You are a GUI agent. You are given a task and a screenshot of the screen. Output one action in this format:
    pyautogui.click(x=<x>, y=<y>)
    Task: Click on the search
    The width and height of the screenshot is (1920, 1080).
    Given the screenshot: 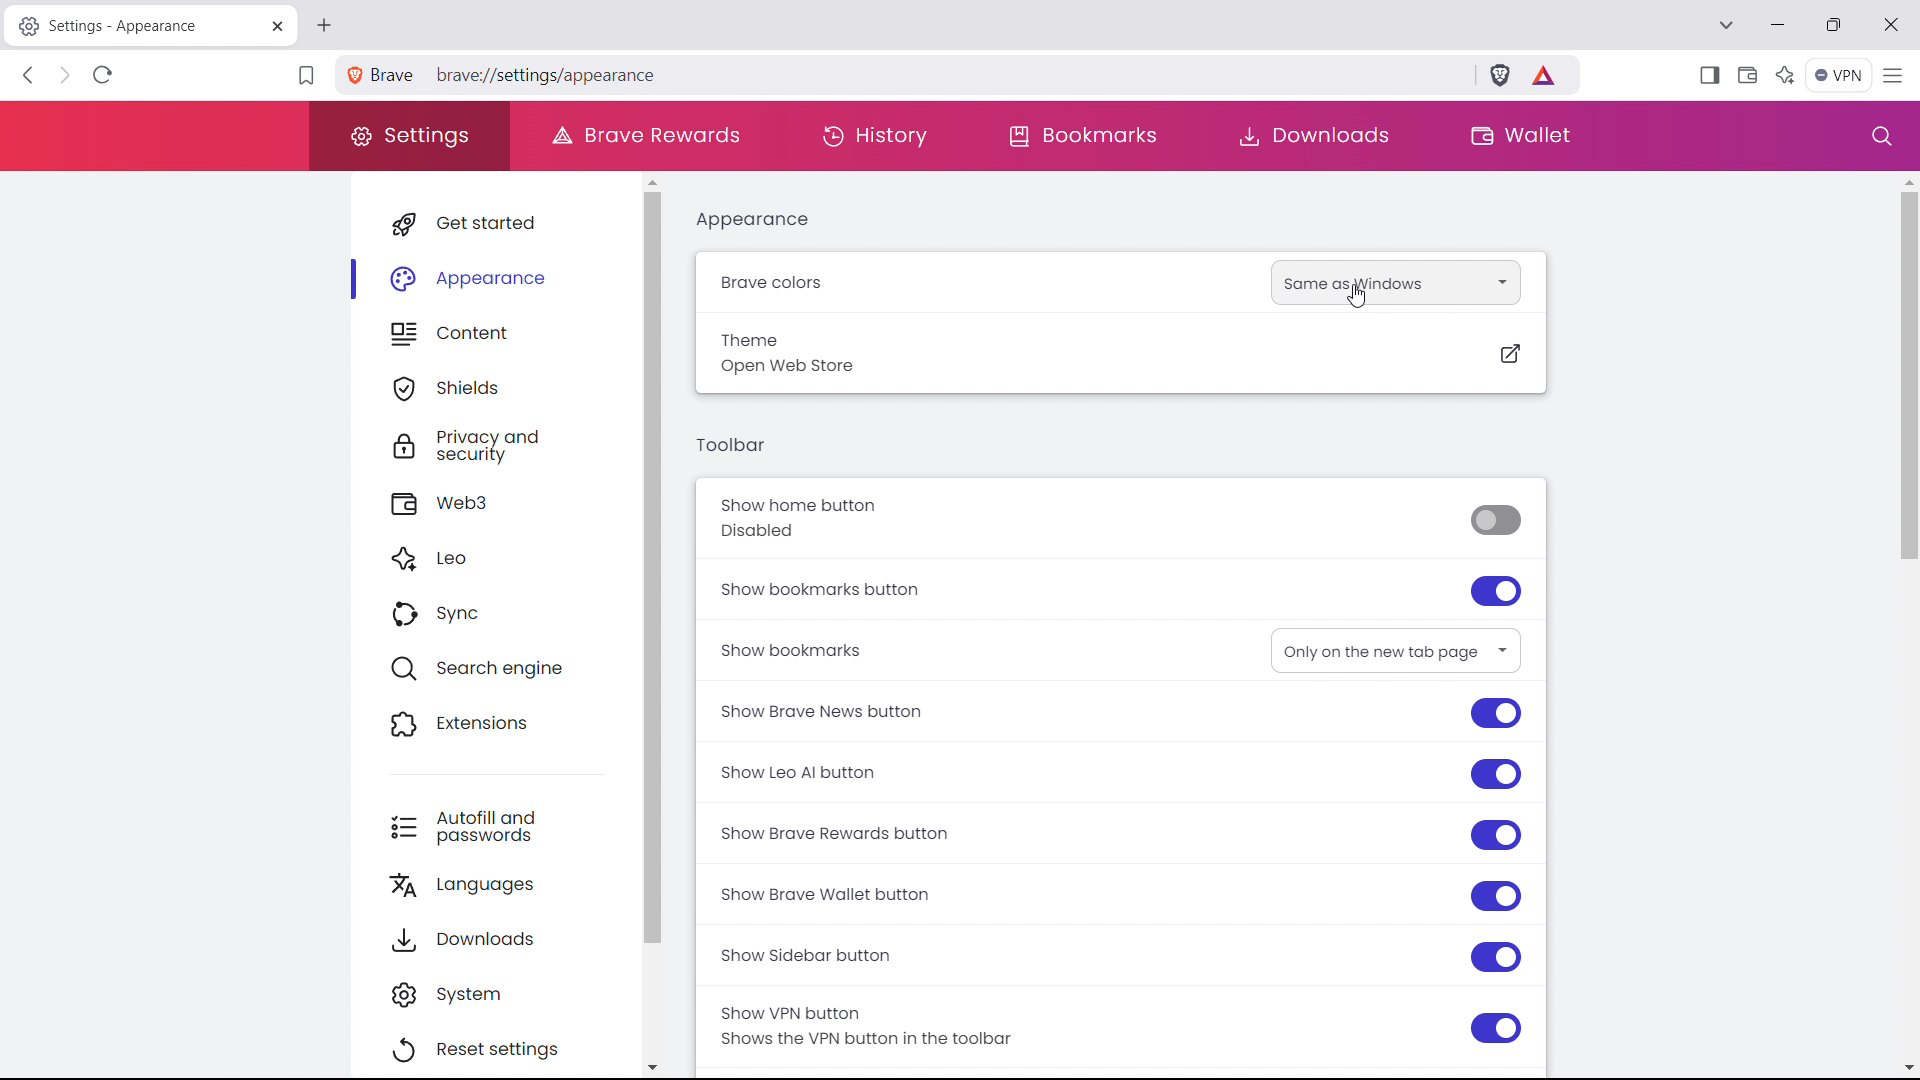 What is the action you would take?
    pyautogui.click(x=1875, y=134)
    